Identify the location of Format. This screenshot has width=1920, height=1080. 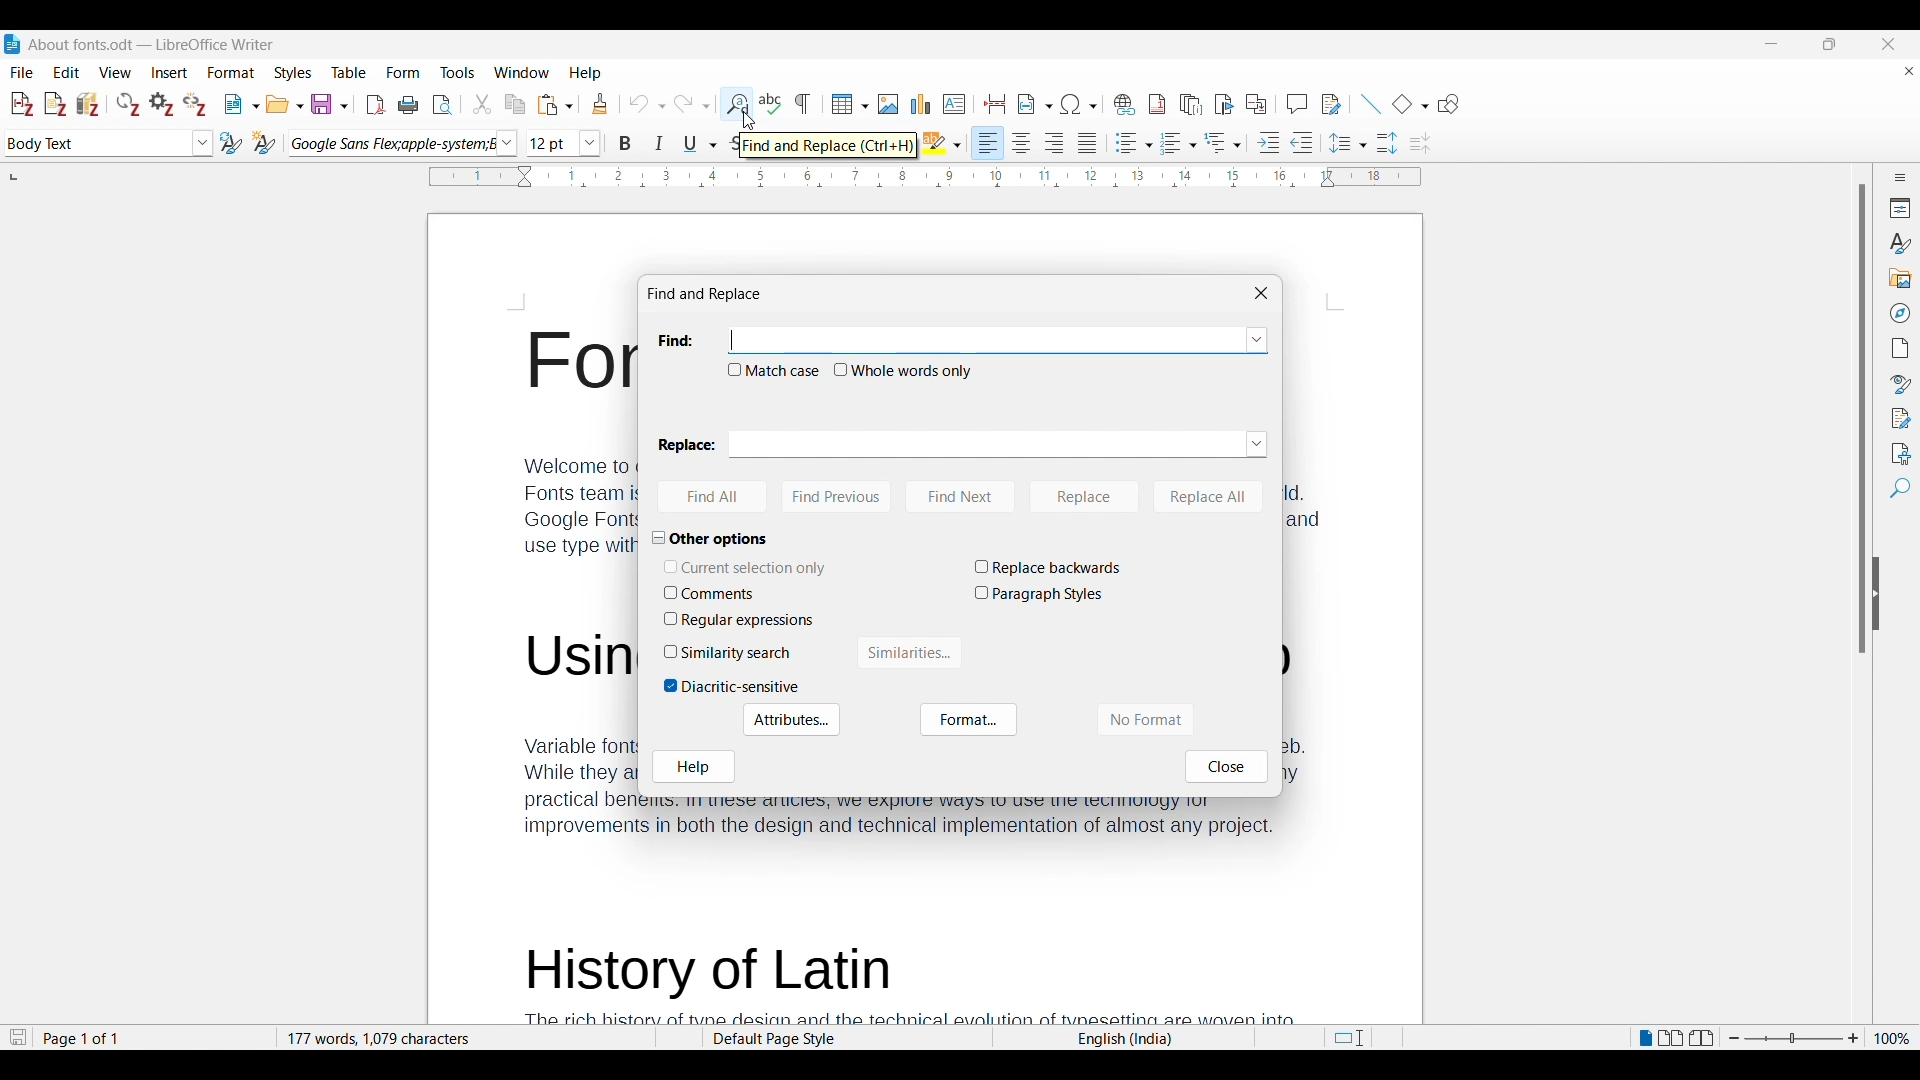
(969, 719).